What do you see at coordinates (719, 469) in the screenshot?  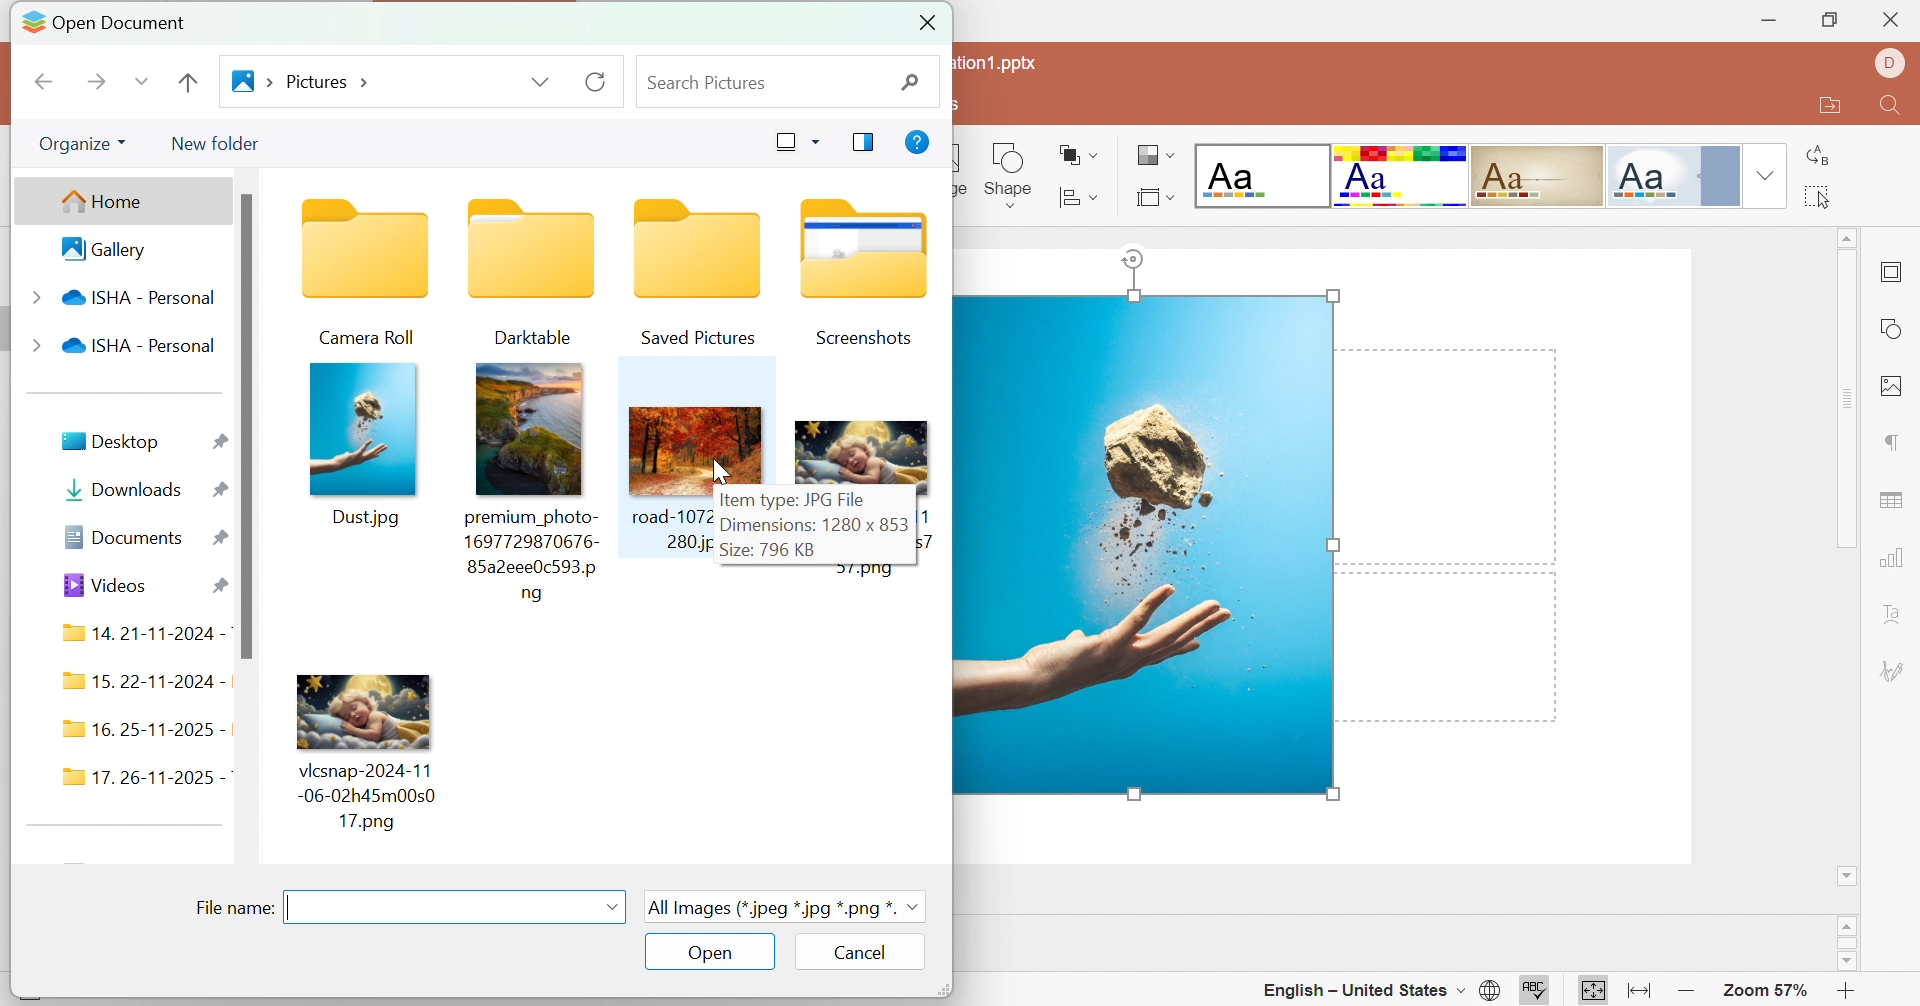 I see `cursor` at bounding box center [719, 469].